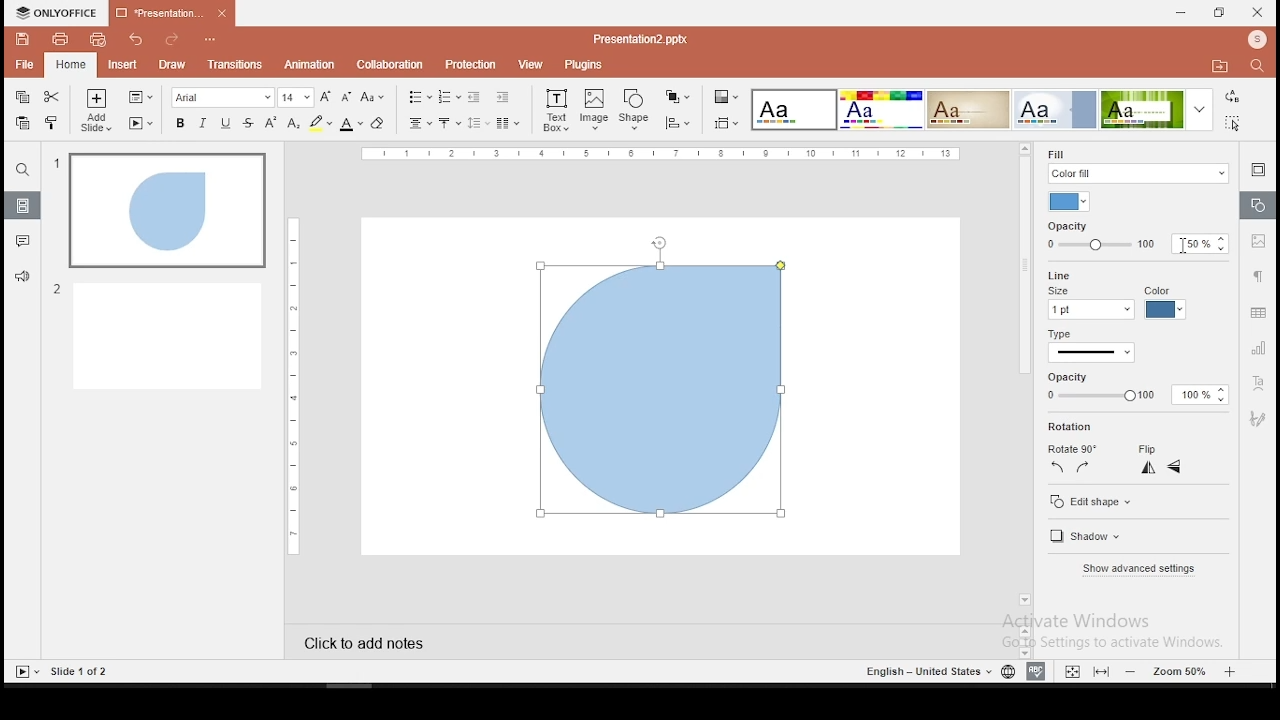 The width and height of the screenshot is (1280, 720). What do you see at coordinates (418, 125) in the screenshot?
I see `horizontal align` at bounding box center [418, 125].